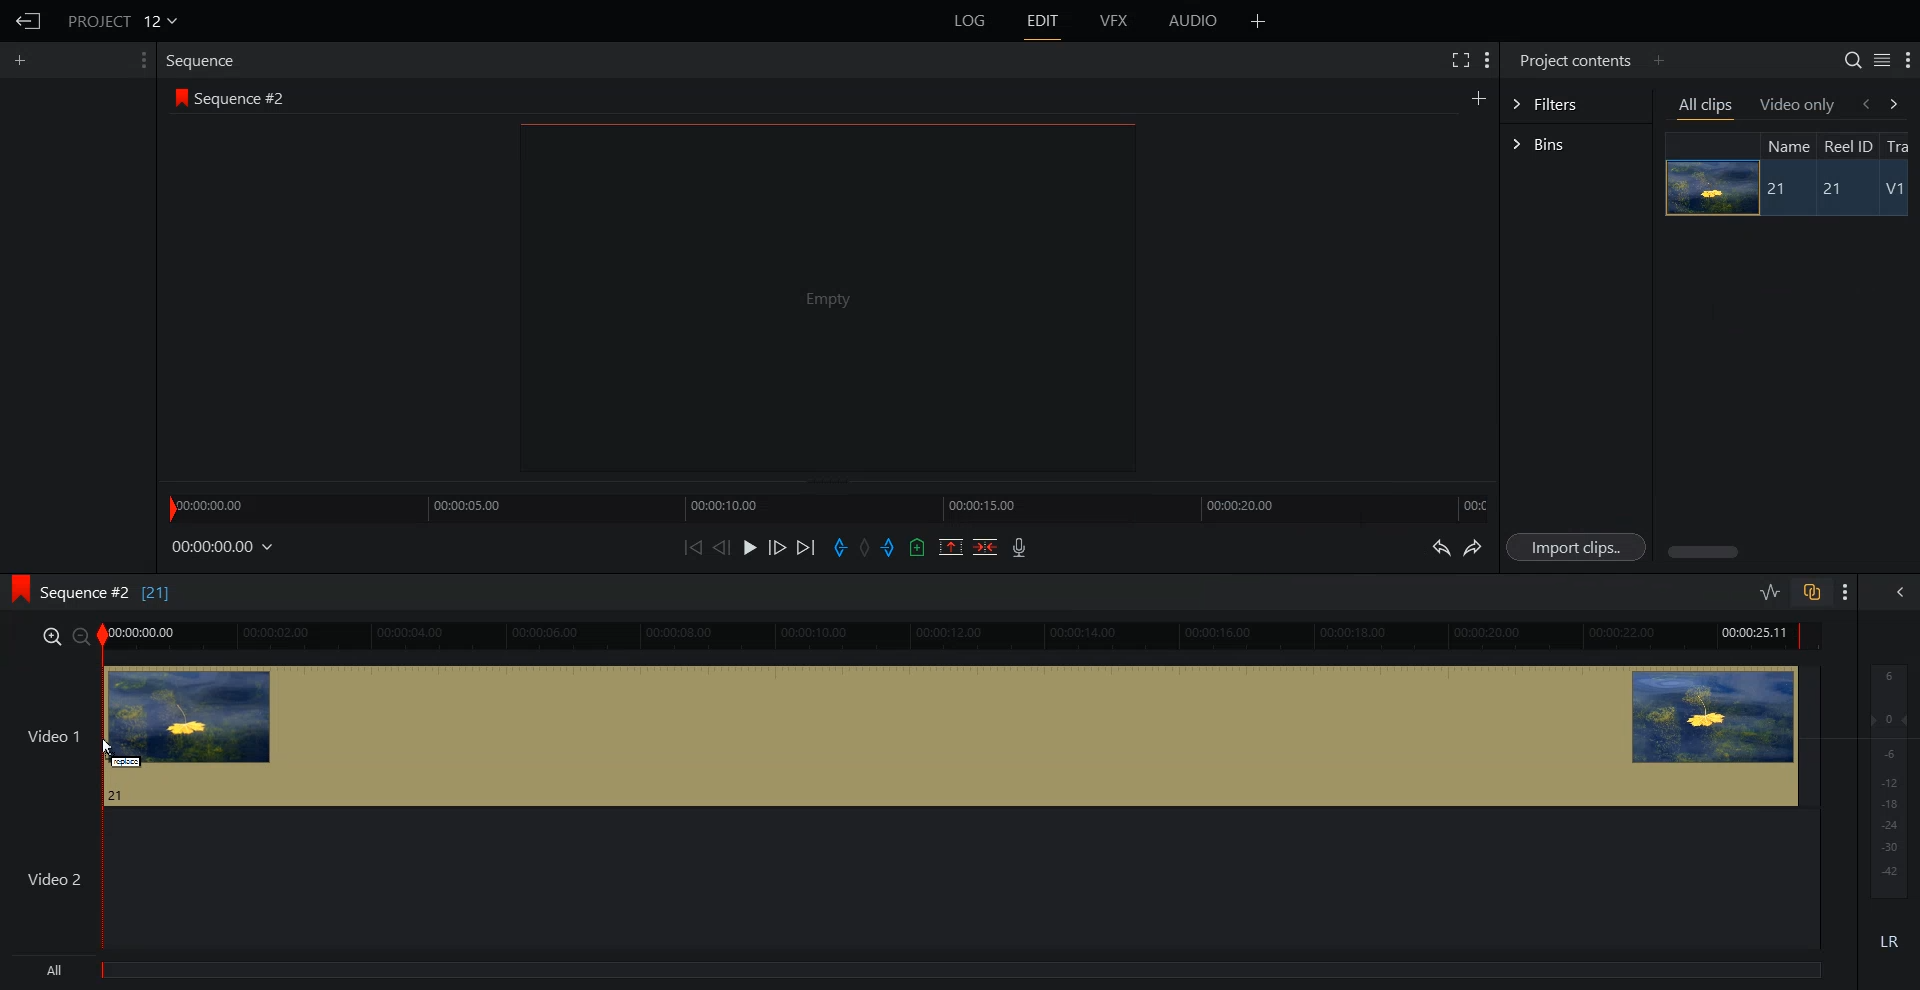  What do you see at coordinates (890, 546) in the screenshot?
I see `Add an out mark at the current position` at bounding box center [890, 546].